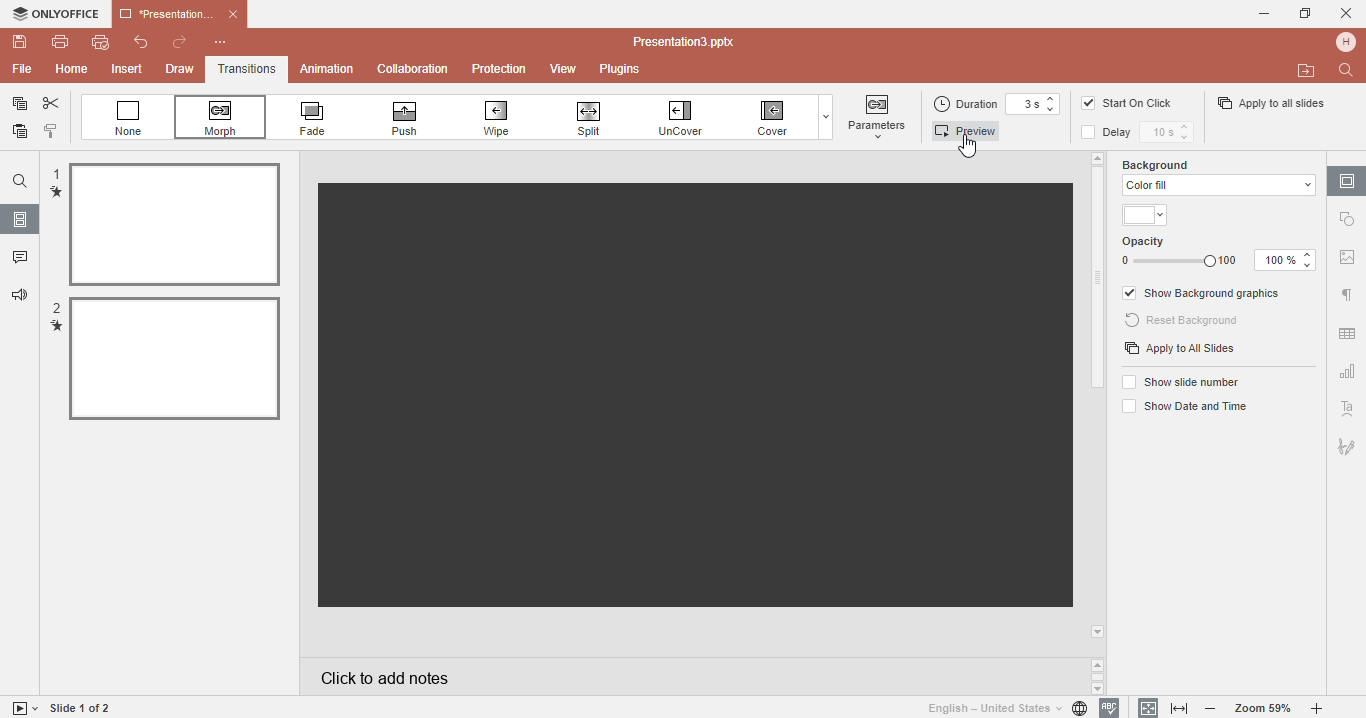 The image size is (1366, 718). I want to click on Copy style, so click(52, 133).